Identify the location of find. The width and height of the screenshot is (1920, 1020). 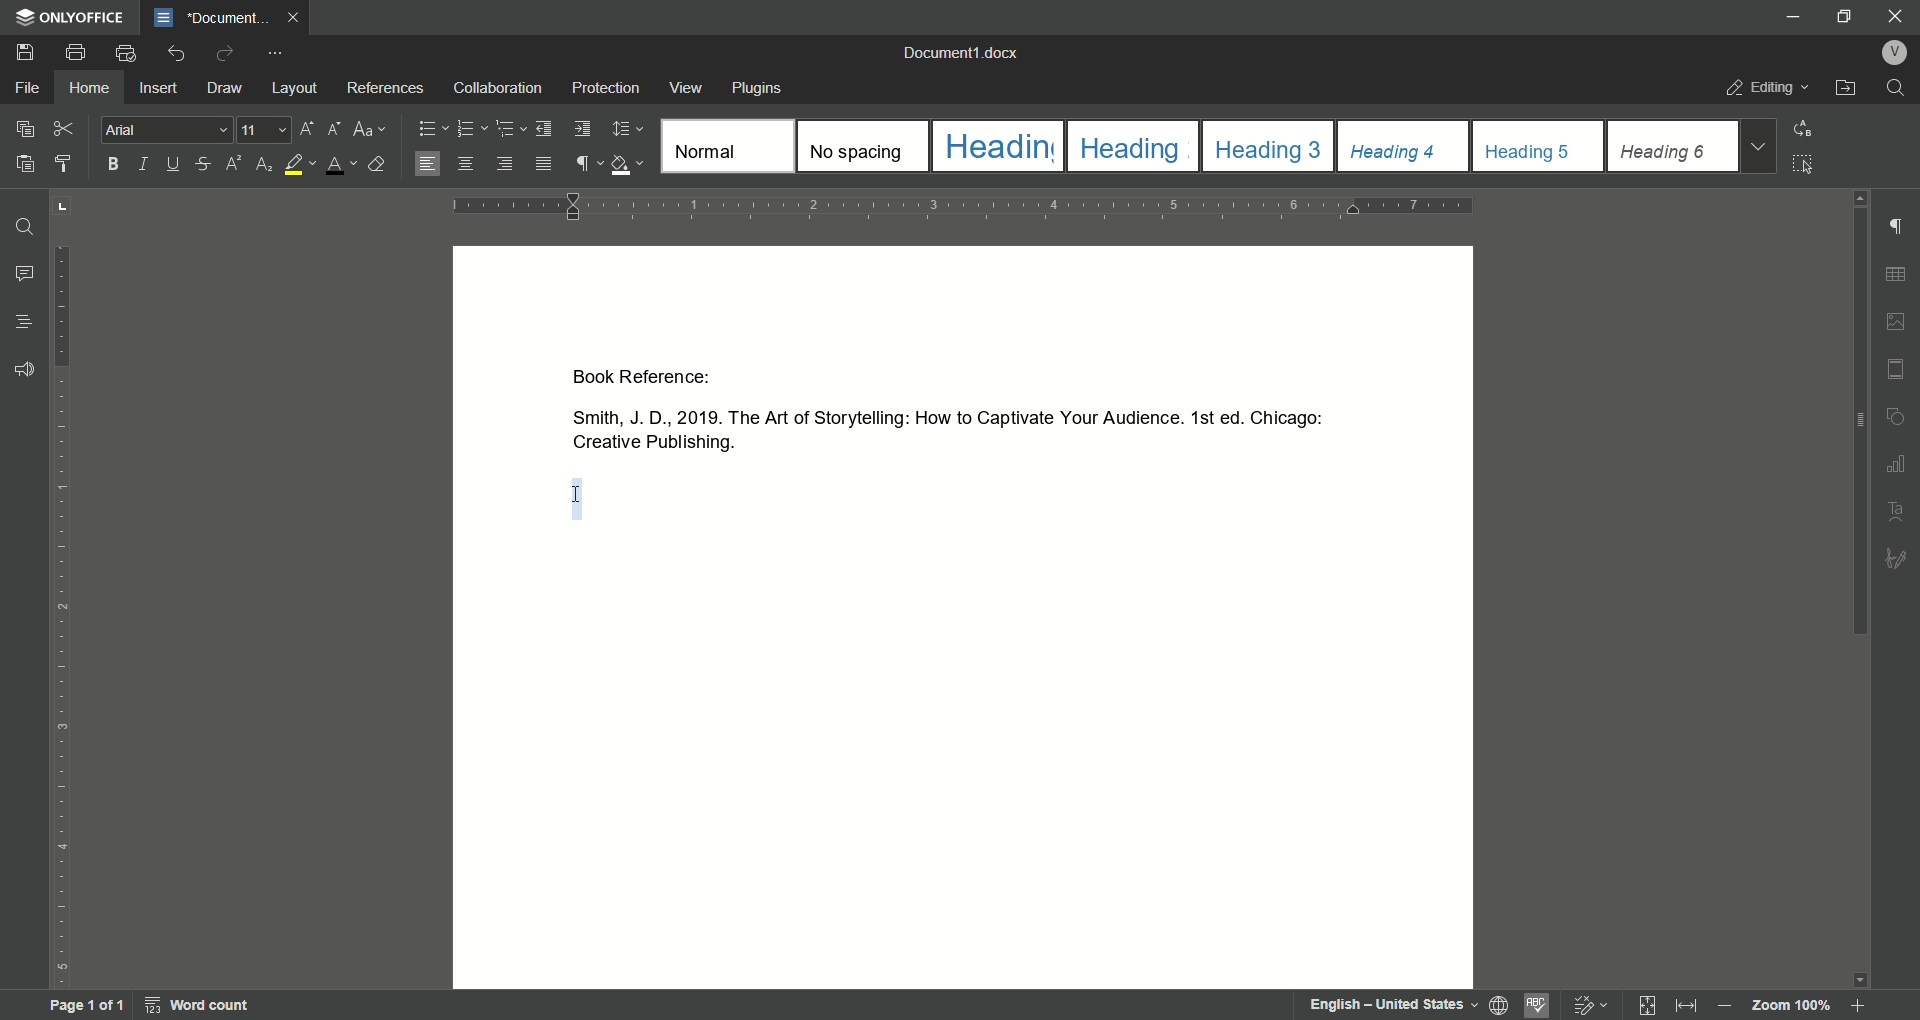
(26, 226).